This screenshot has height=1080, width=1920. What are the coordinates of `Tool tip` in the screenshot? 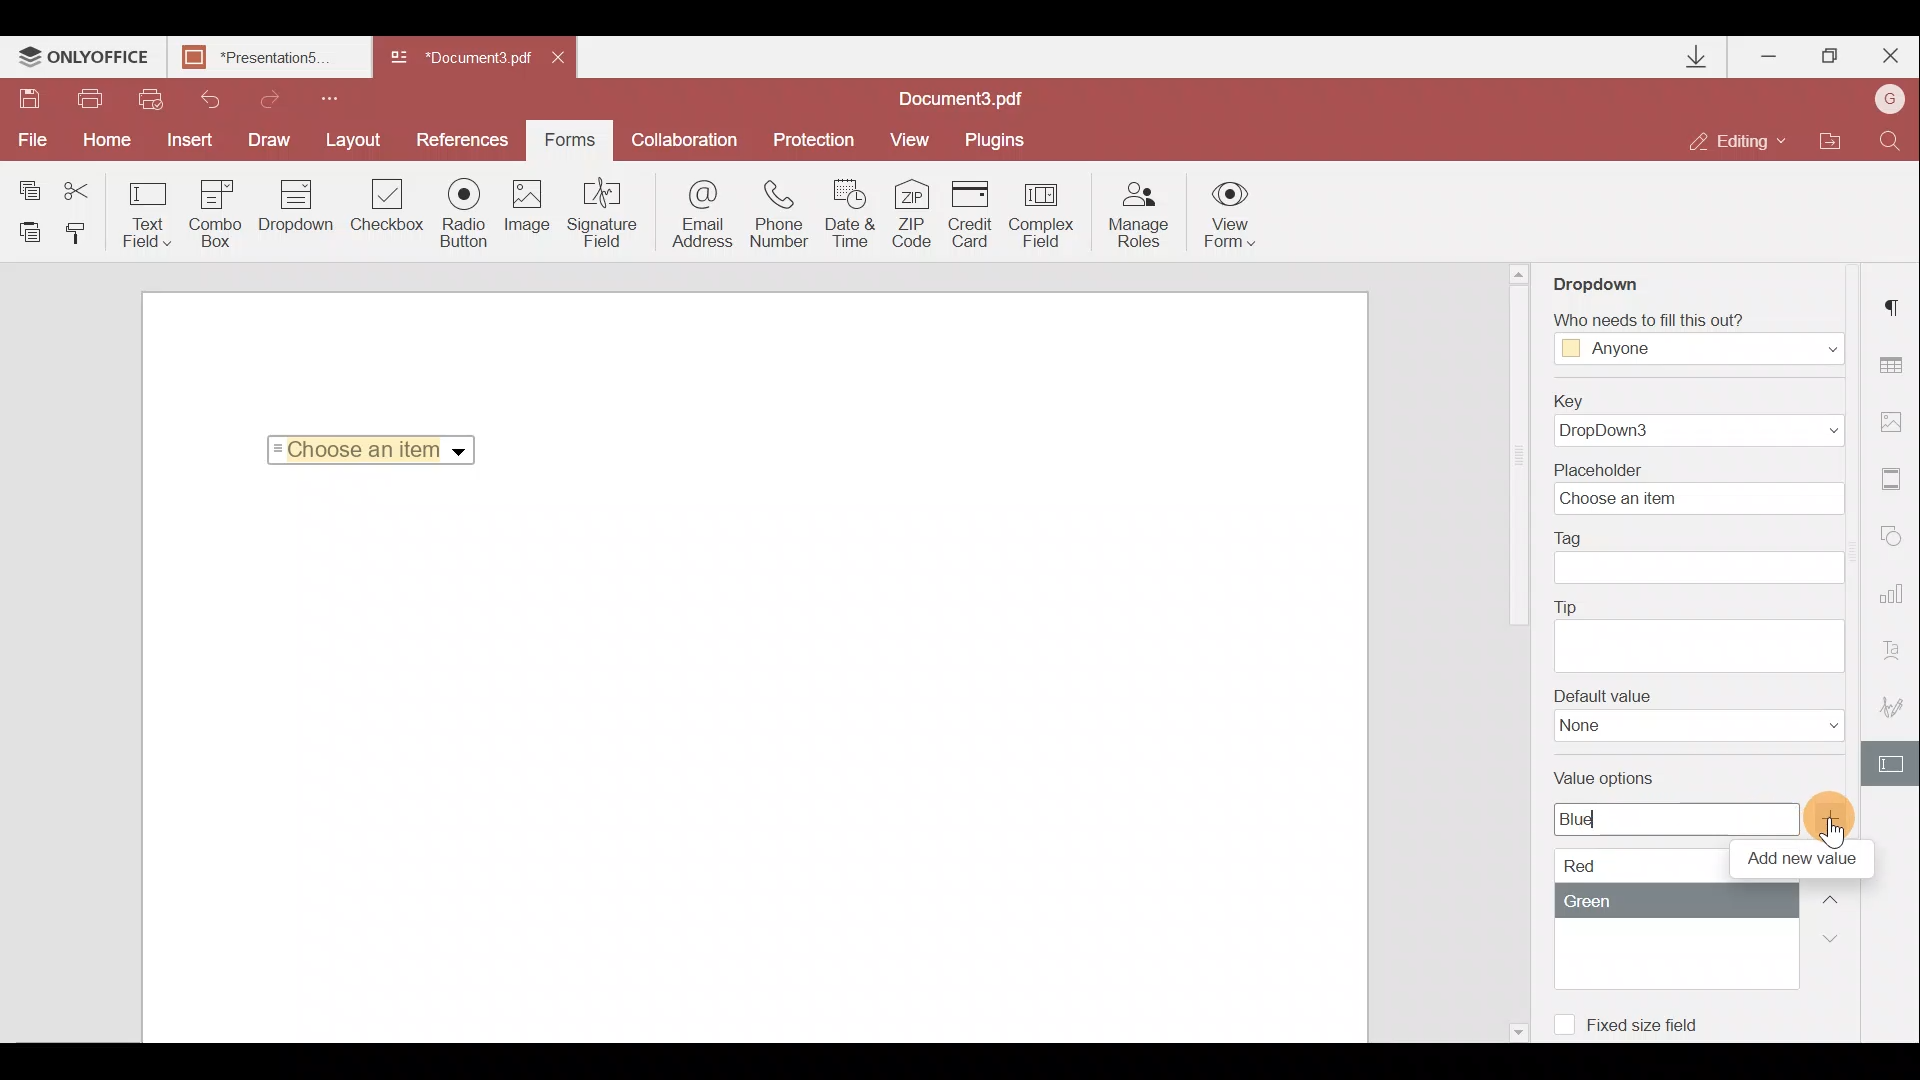 It's located at (1799, 857).